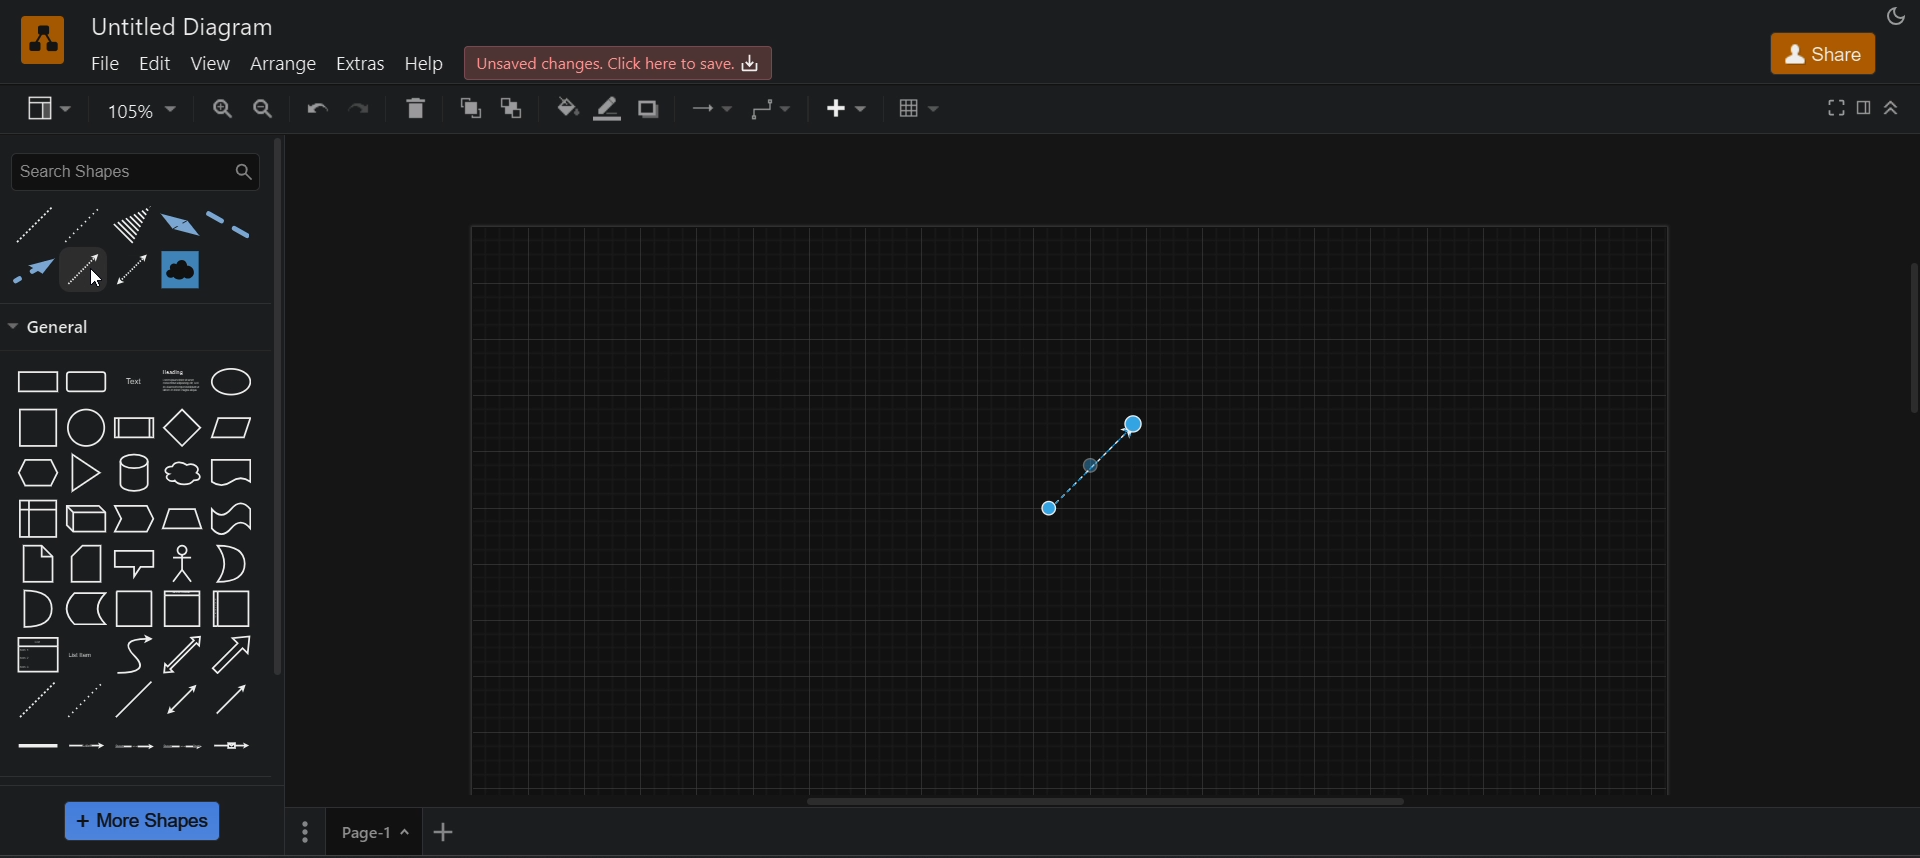  Describe the element at coordinates (213, 63) in the screenshot. I see `view` at that location.